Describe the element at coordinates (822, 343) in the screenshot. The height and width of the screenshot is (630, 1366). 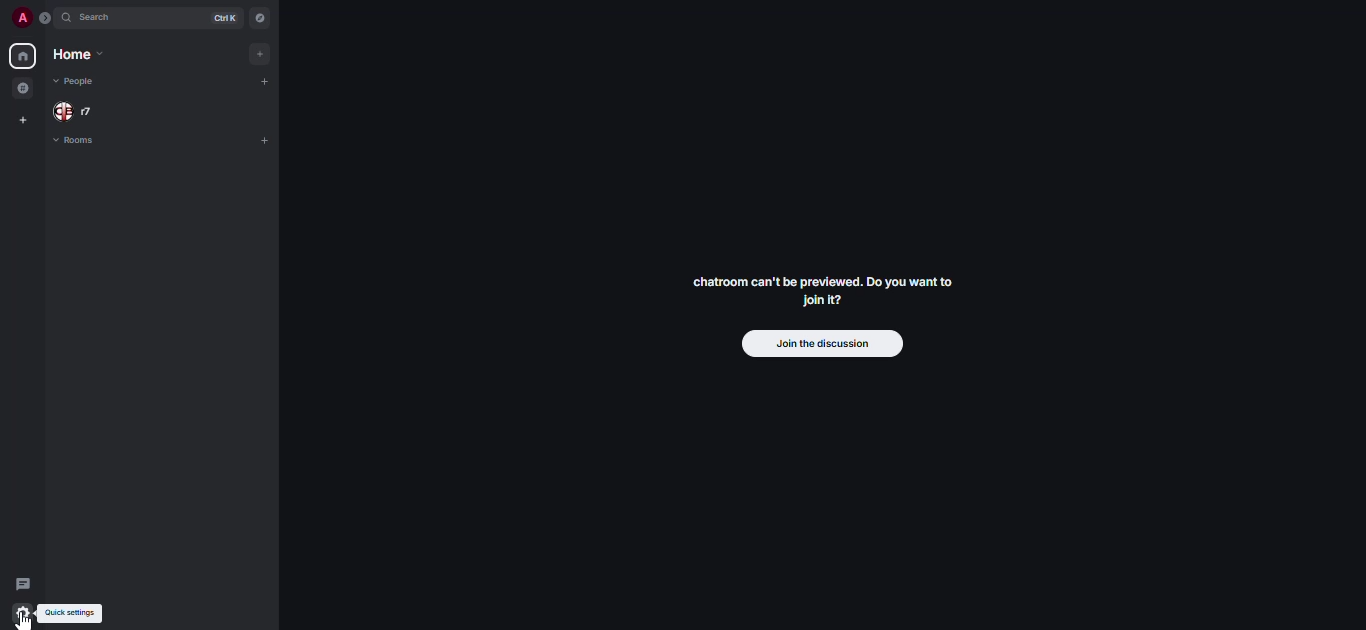
I see `join the discussion` at that location.